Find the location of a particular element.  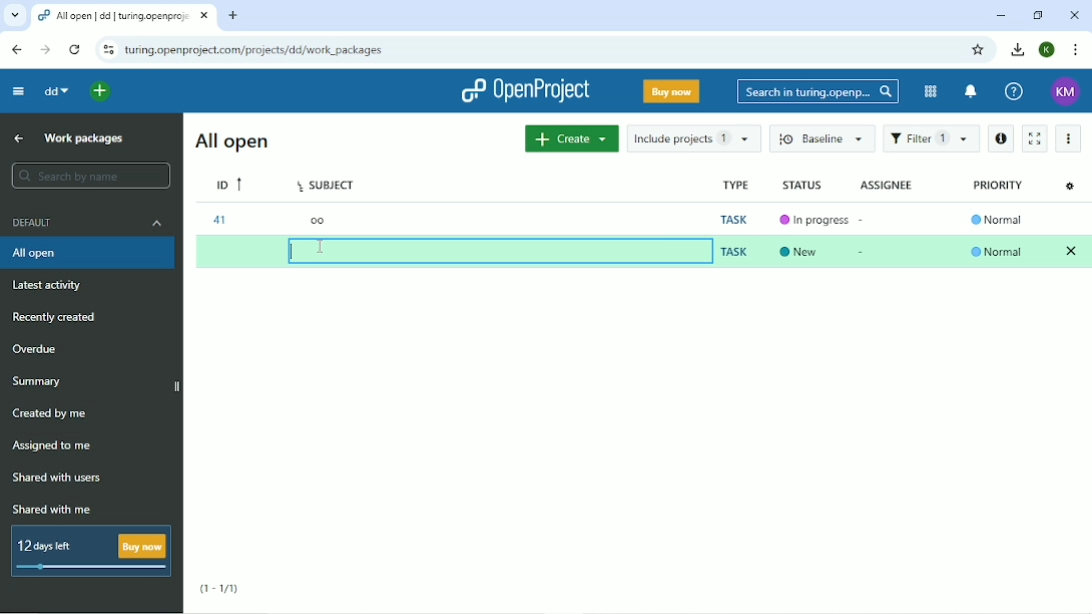

Site is located at coordinates (255, 51).